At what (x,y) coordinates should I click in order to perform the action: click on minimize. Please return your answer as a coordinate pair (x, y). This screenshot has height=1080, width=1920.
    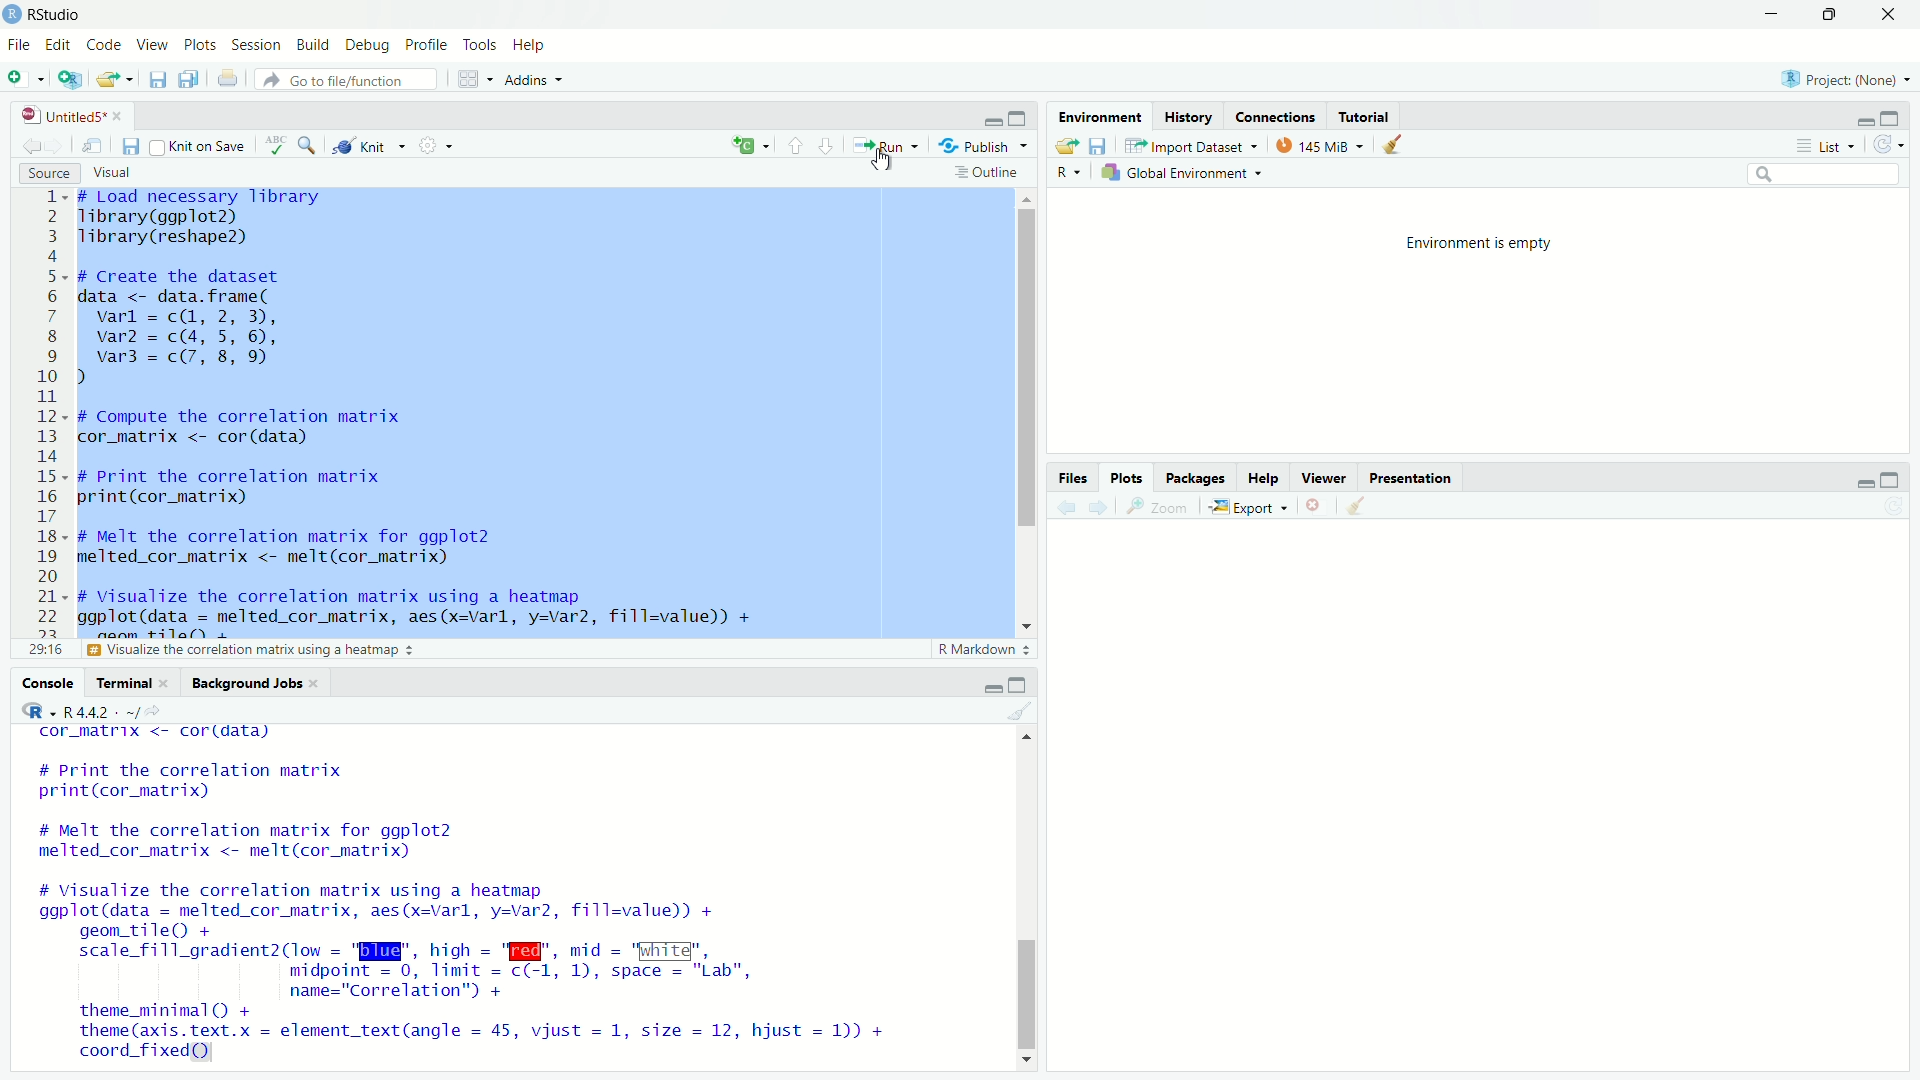
    Looking at the image, I should click on (1867, 481).